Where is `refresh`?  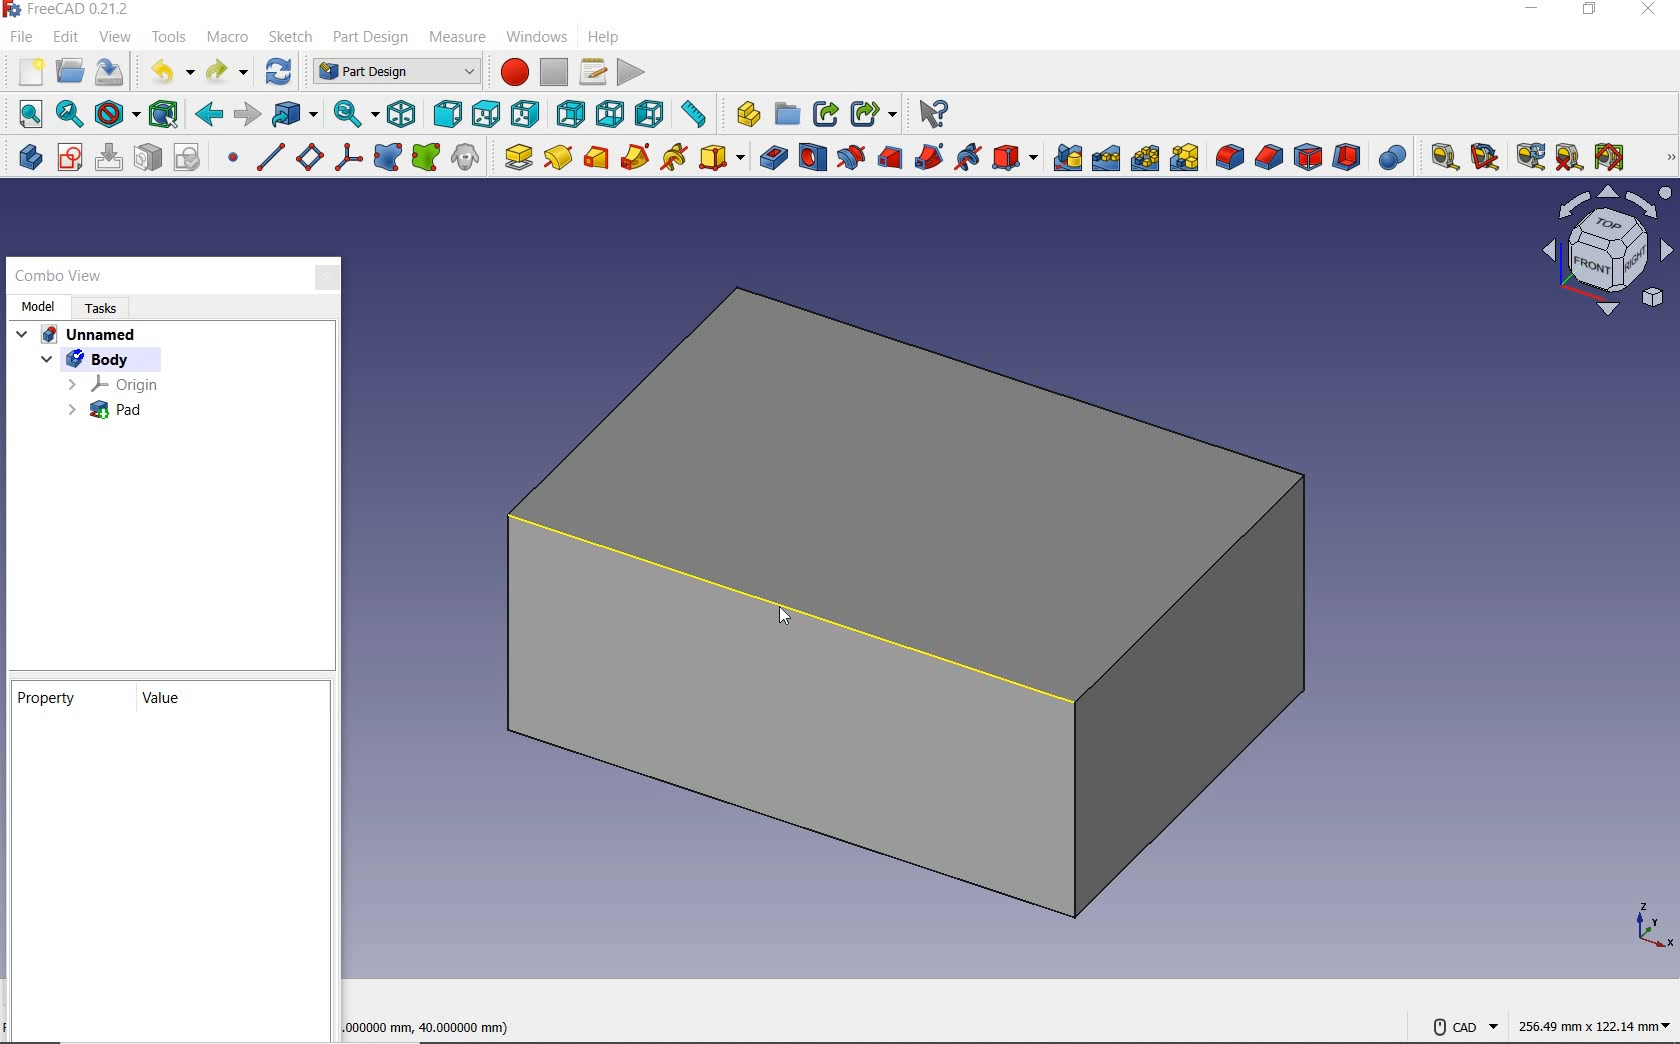
refresh is located at coordinates (279, 71).